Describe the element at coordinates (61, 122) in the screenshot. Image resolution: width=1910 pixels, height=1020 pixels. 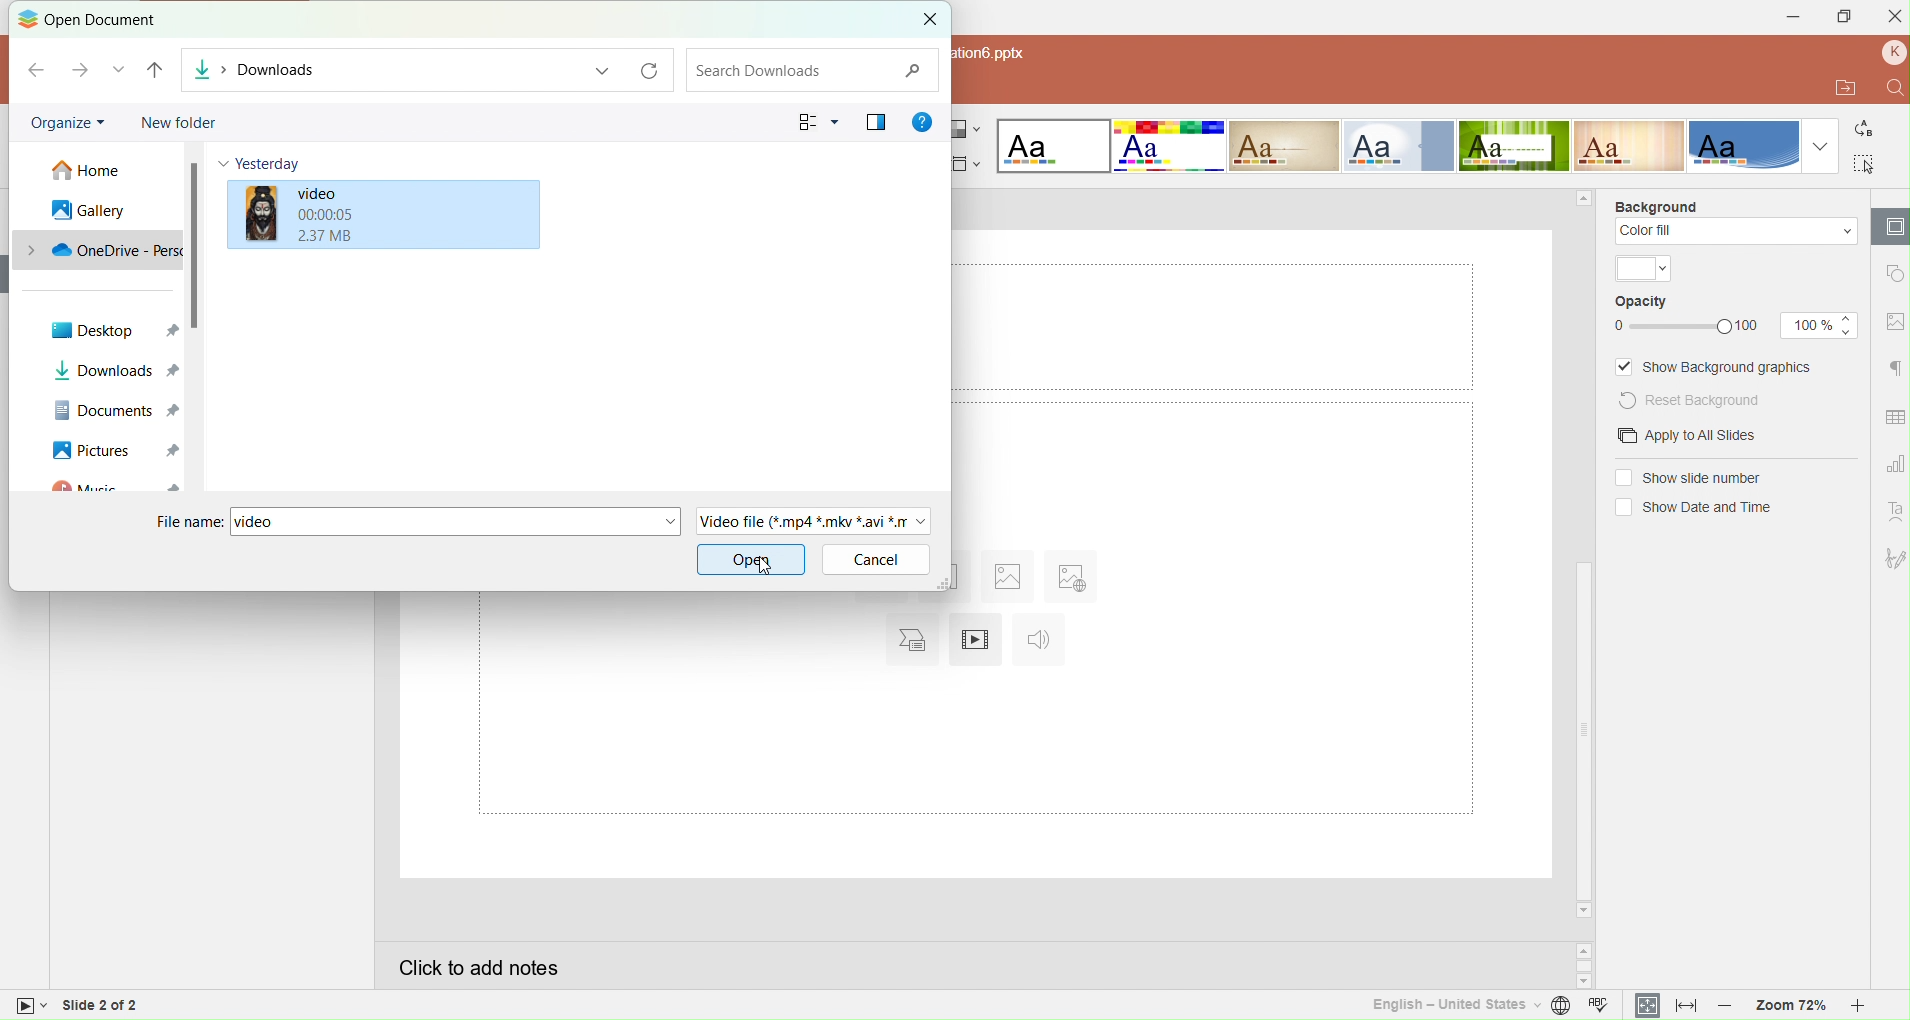
I see `Organize` at that location.